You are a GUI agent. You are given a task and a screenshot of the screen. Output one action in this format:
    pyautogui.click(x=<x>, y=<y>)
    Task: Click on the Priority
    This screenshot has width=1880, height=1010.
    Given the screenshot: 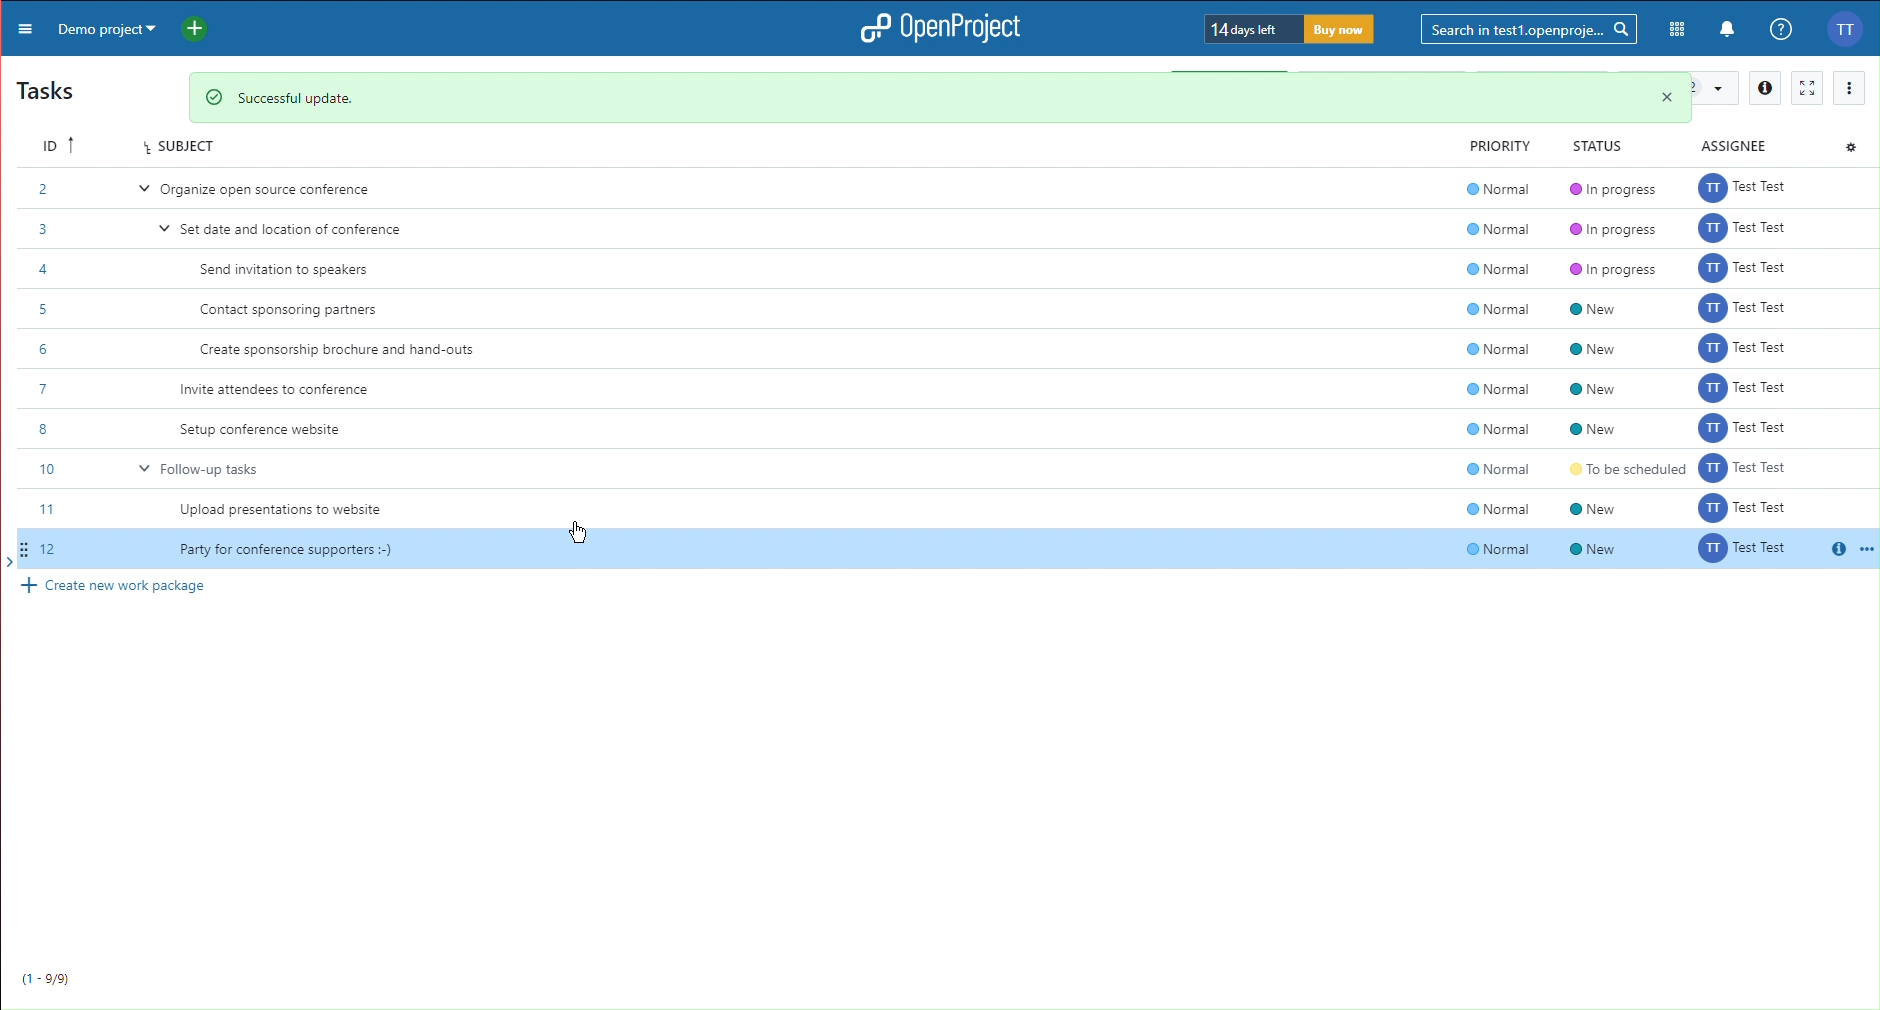 What is the action you would take?
    pyautogui.click(x=1491, y=146)
    